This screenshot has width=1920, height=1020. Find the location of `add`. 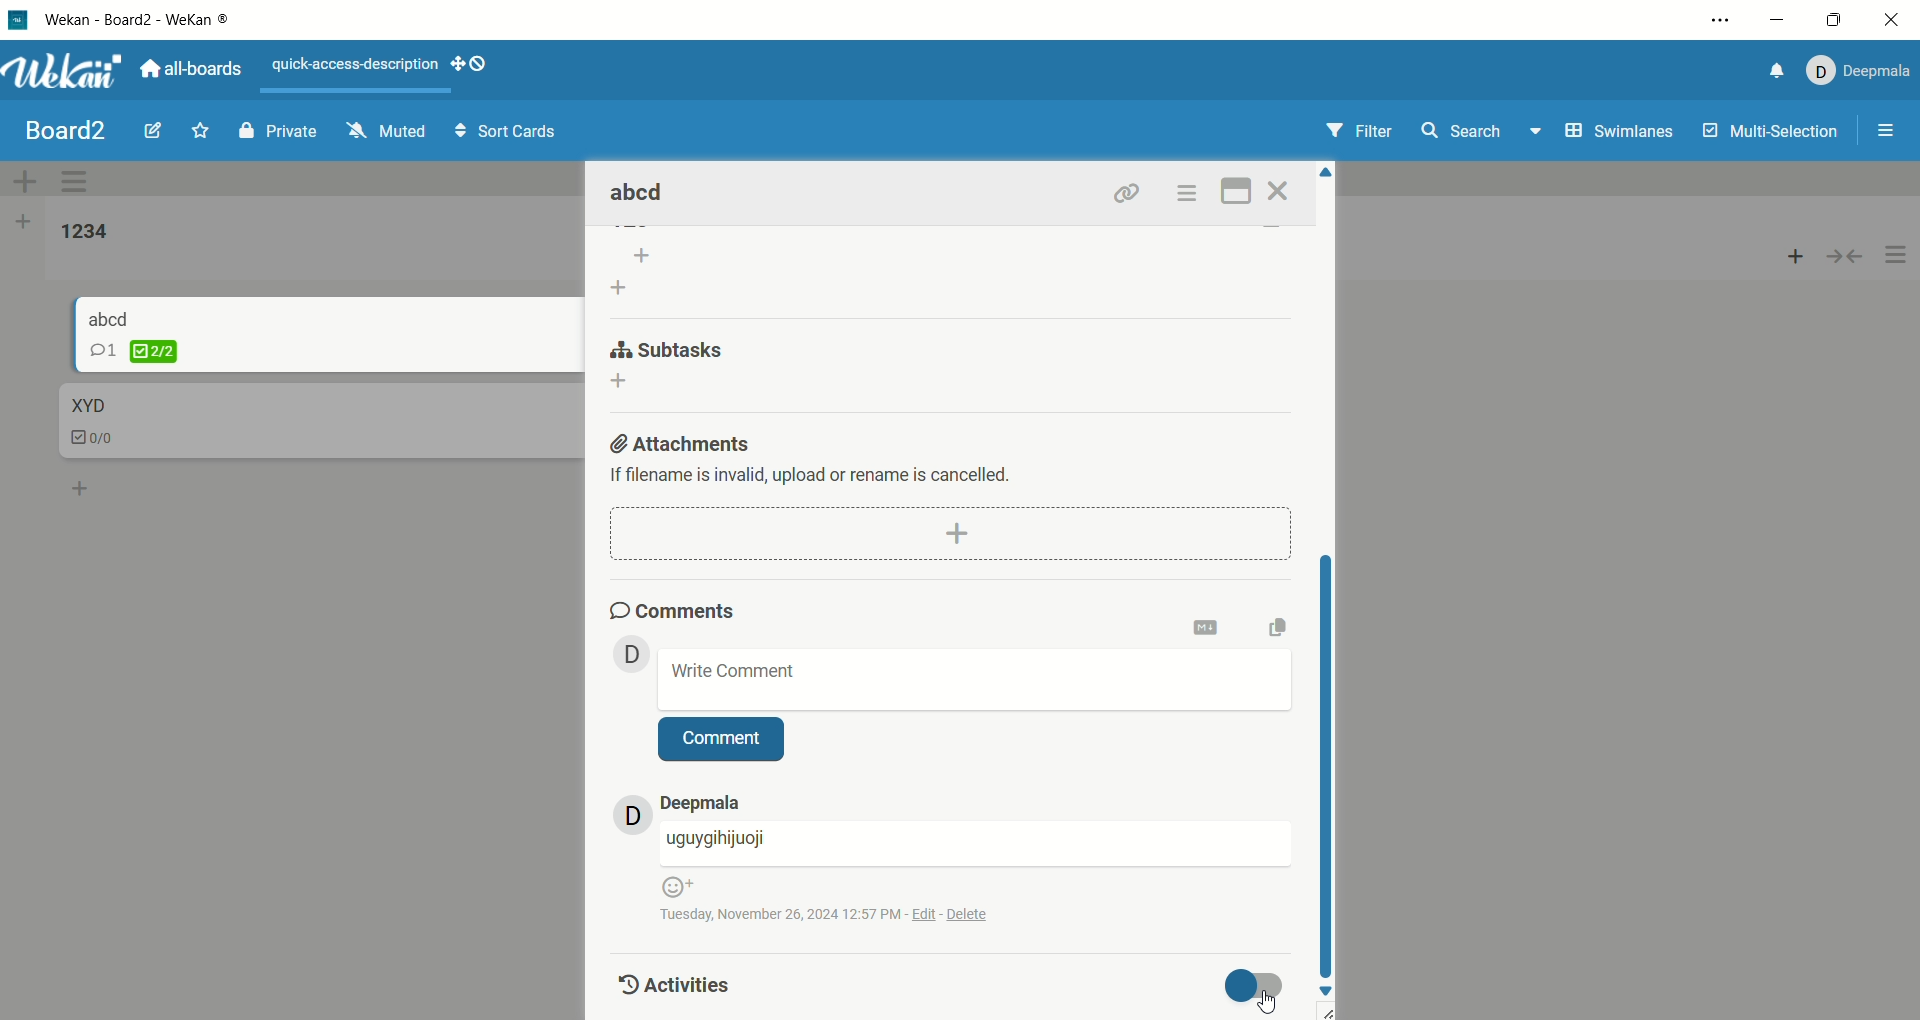

add is located at coordinates (1796, 251).